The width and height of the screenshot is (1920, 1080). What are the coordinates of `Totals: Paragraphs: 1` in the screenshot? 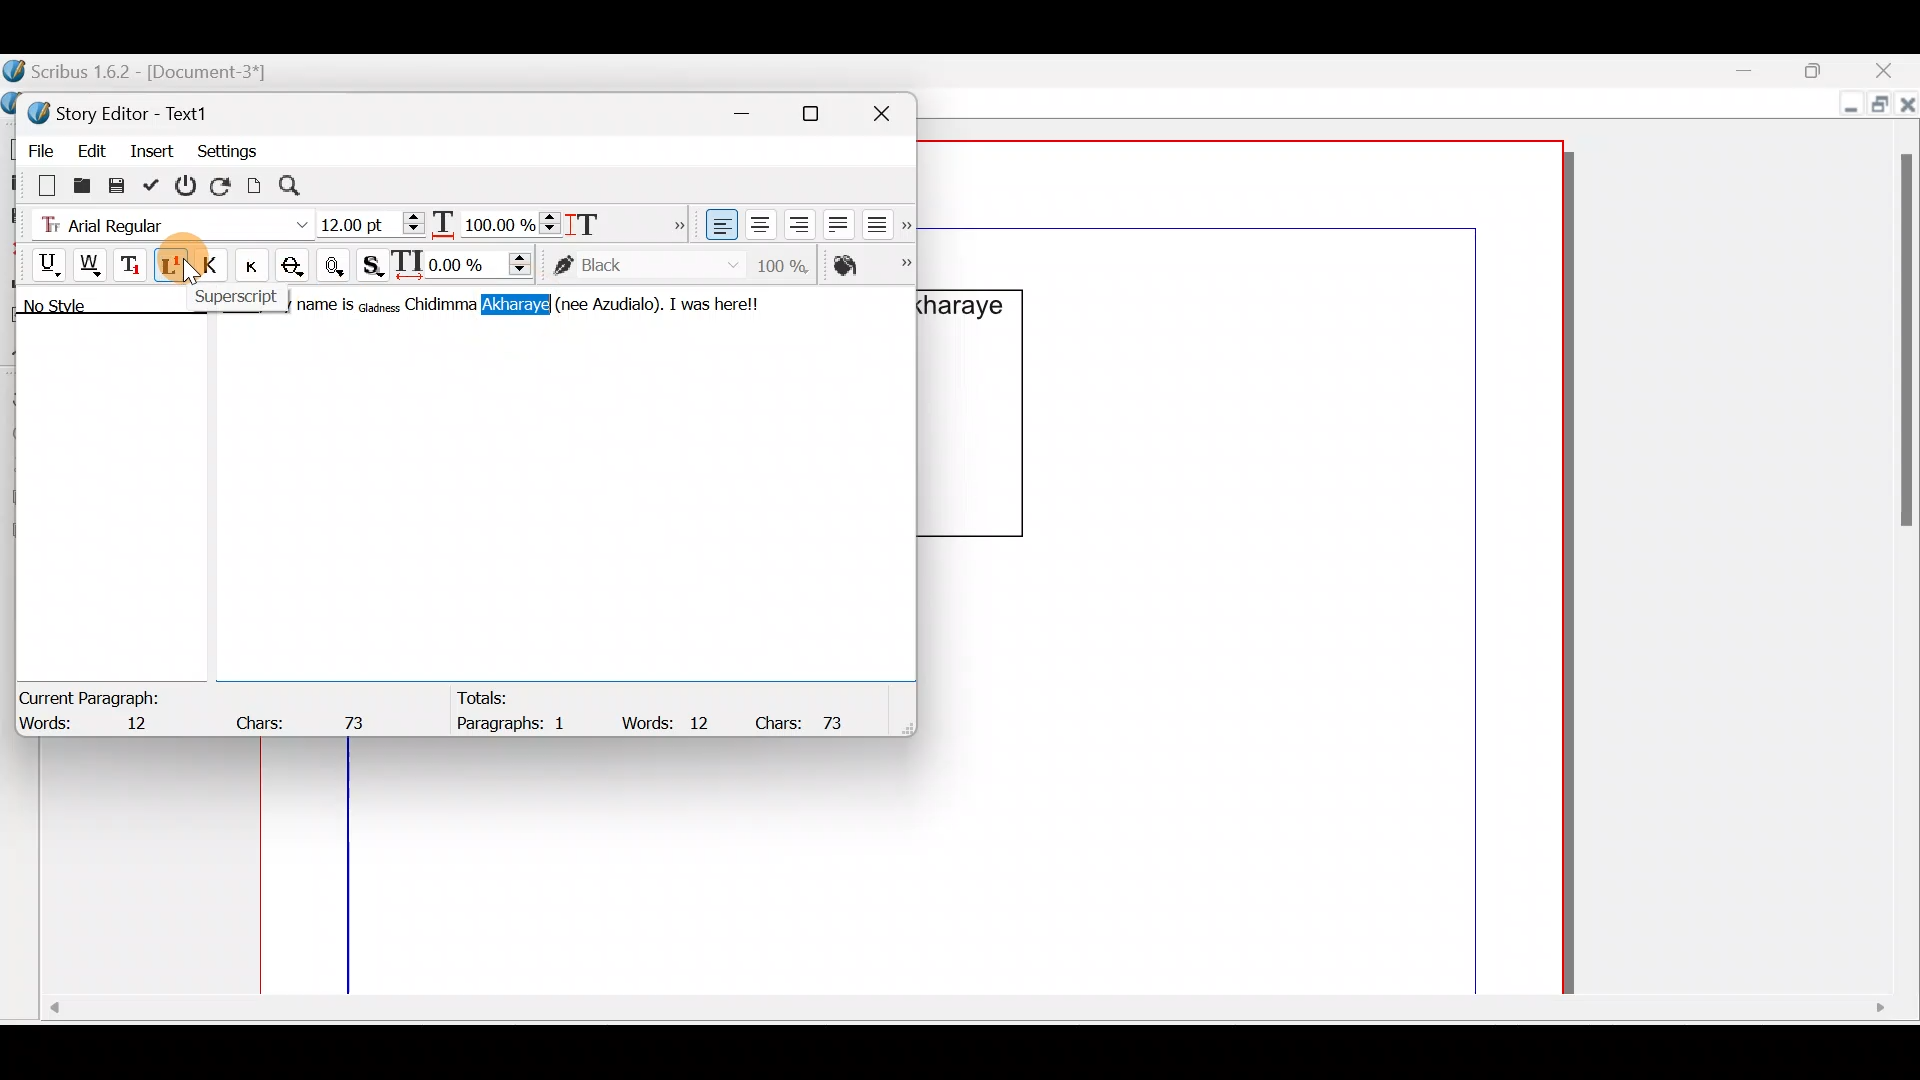 It's located at (514, 710).